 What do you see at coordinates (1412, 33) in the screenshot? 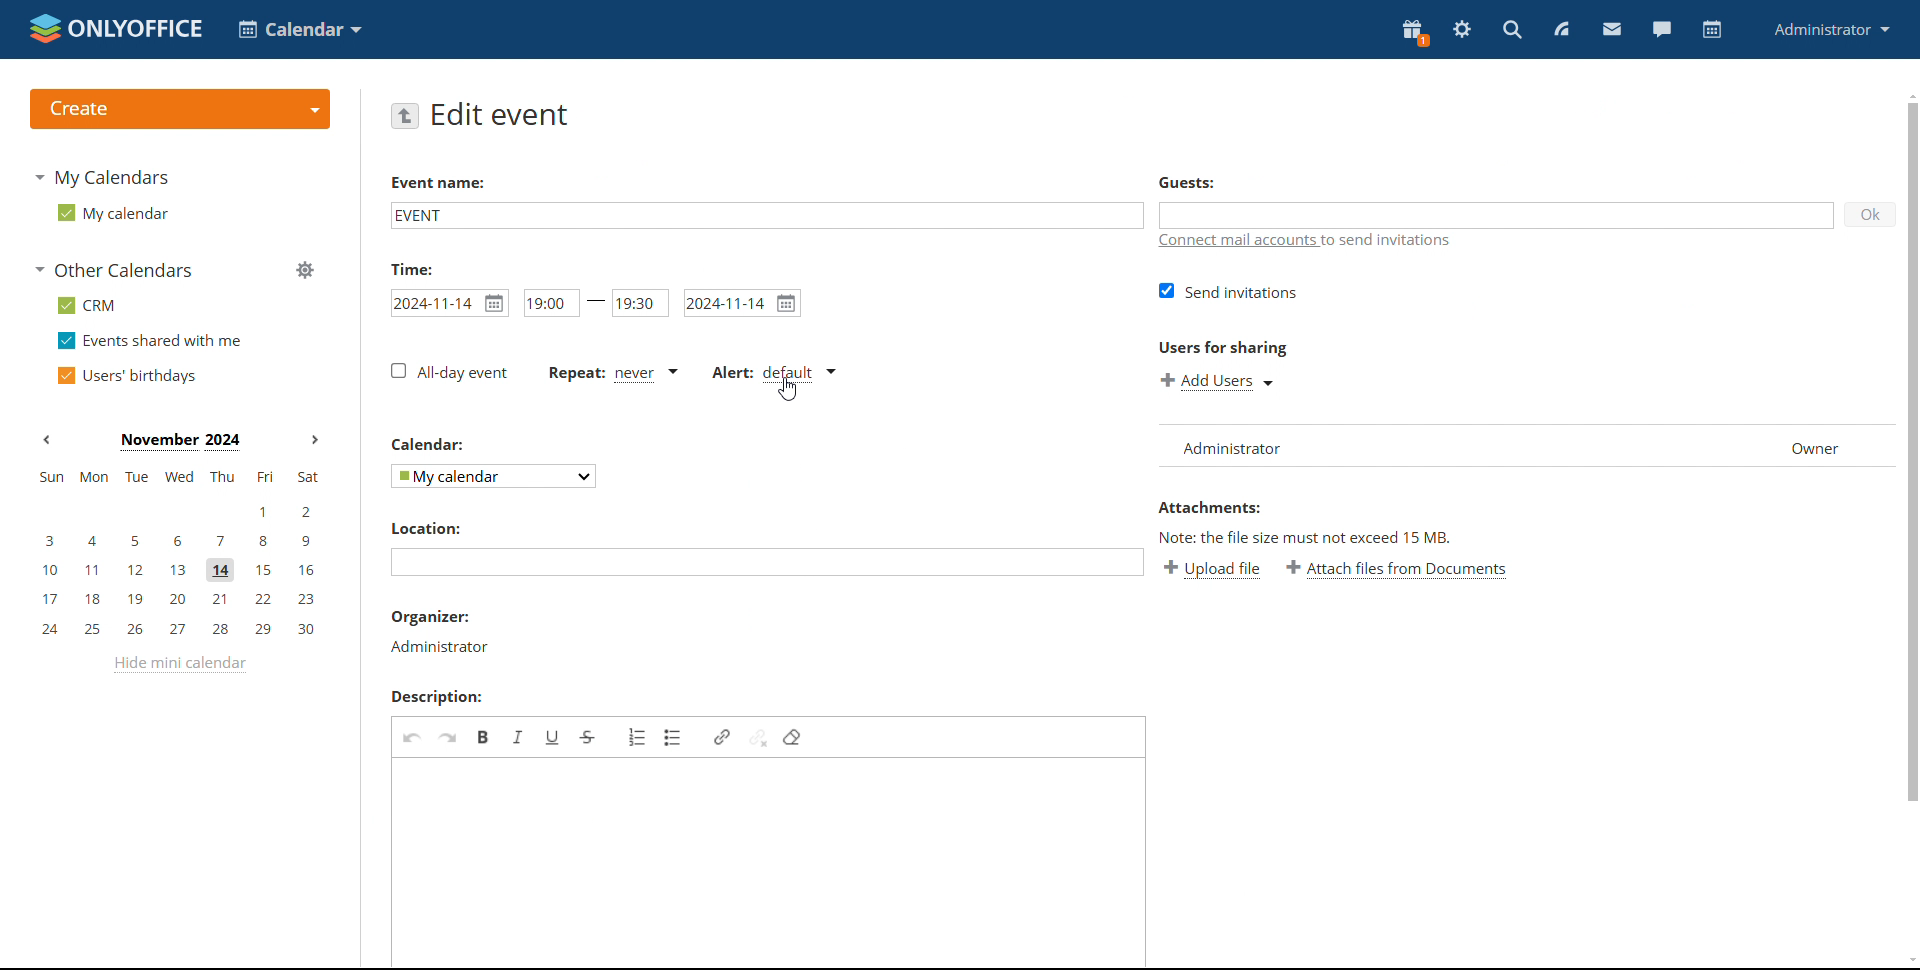
I see `present` at bounding box center [1412, 33].